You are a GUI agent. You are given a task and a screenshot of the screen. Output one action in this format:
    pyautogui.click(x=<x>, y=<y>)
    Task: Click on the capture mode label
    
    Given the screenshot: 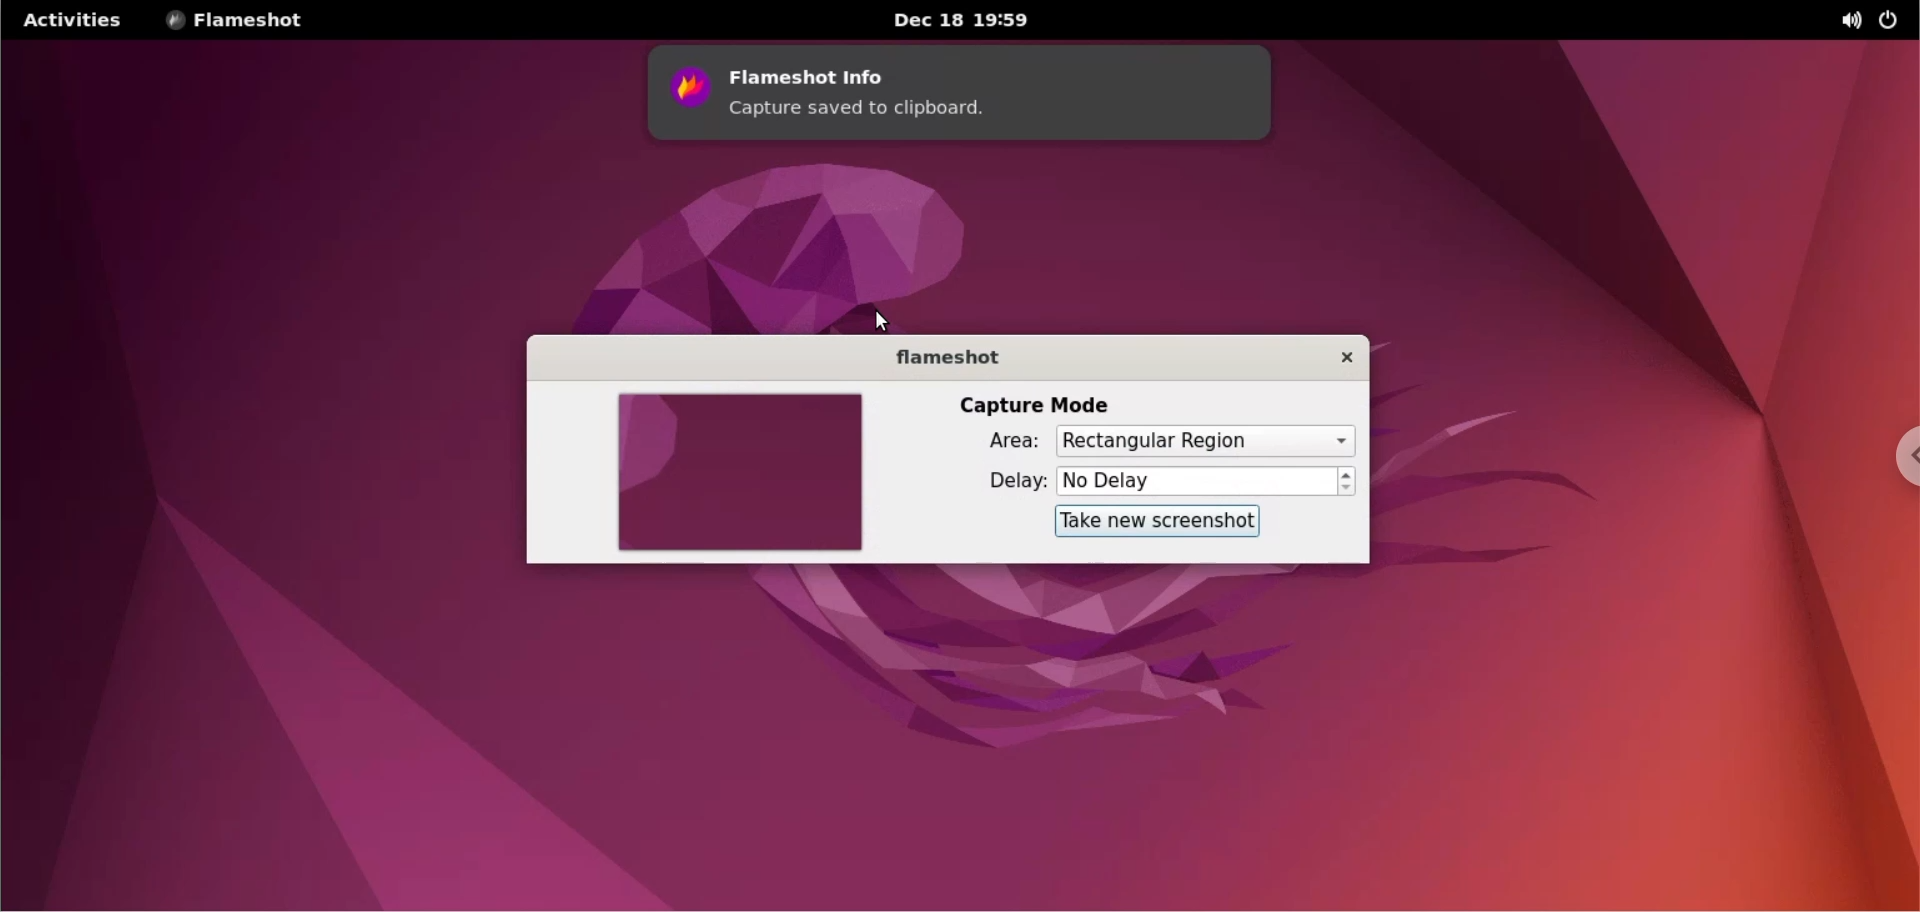 What is the action you would take?
    pyautogui.click(x=1033, y=404)
    